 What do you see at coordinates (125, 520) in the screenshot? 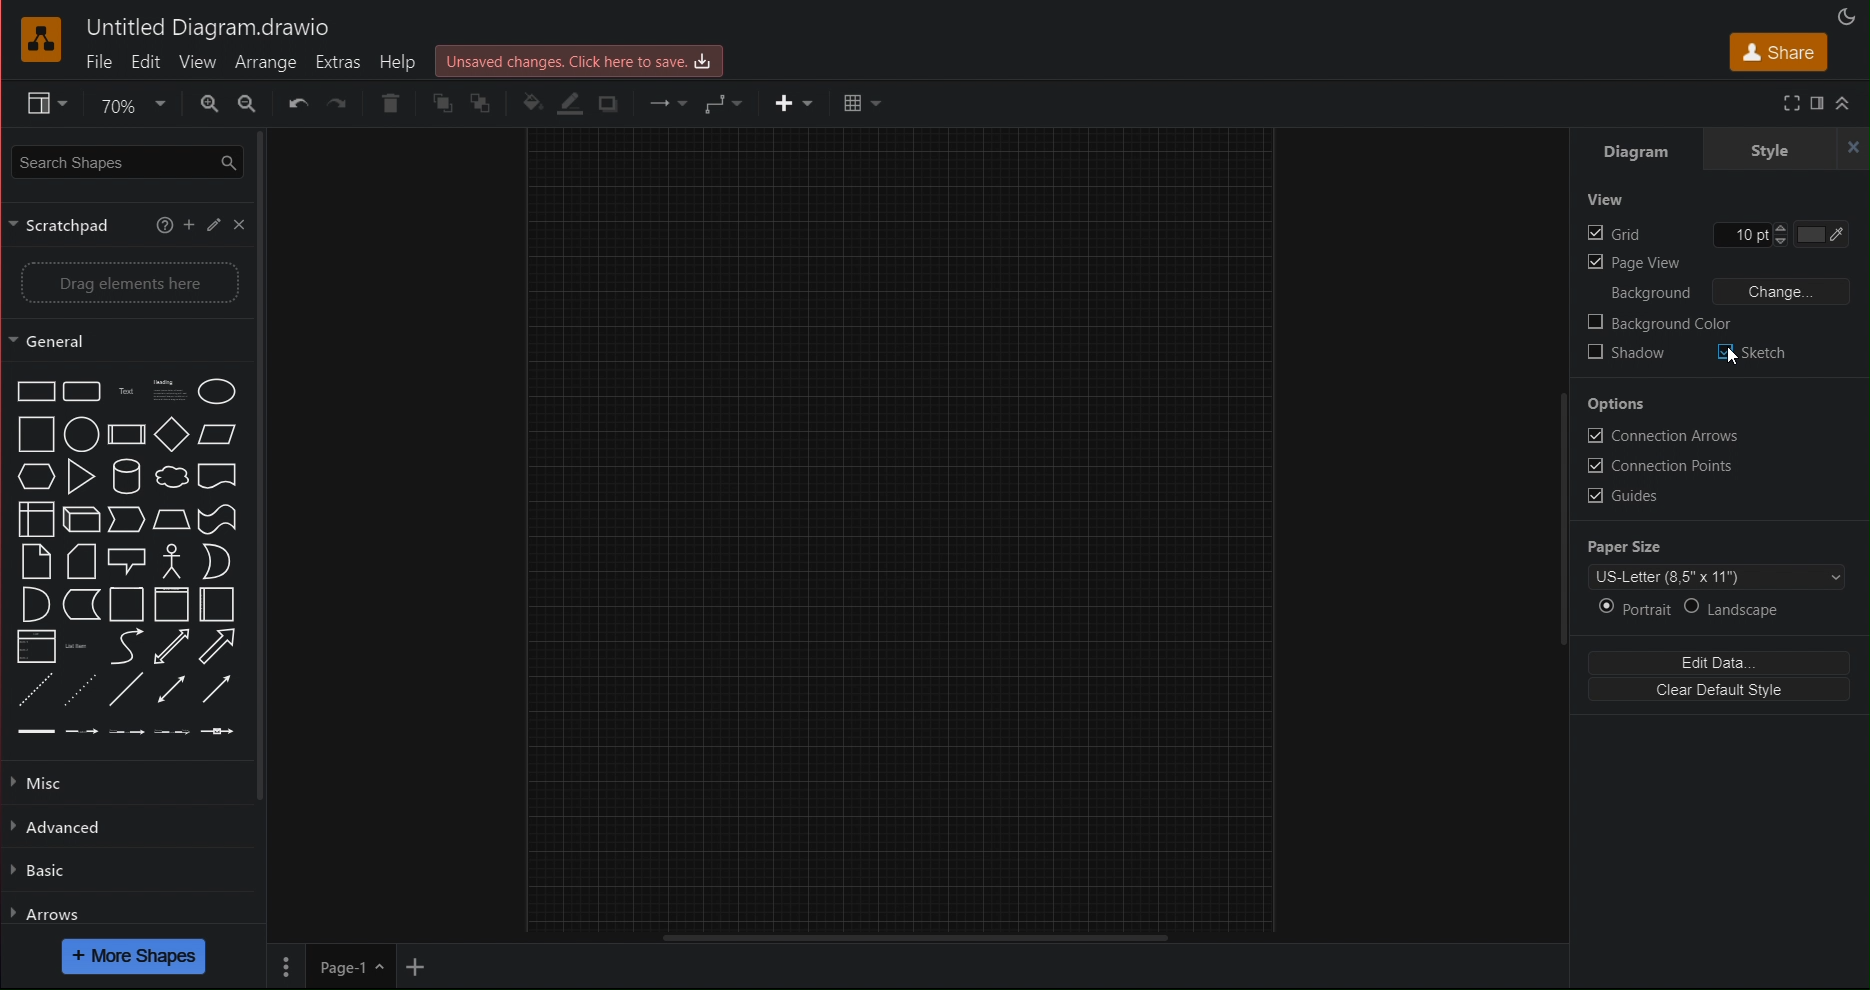
I see `step` at bounding box center [125, 520].